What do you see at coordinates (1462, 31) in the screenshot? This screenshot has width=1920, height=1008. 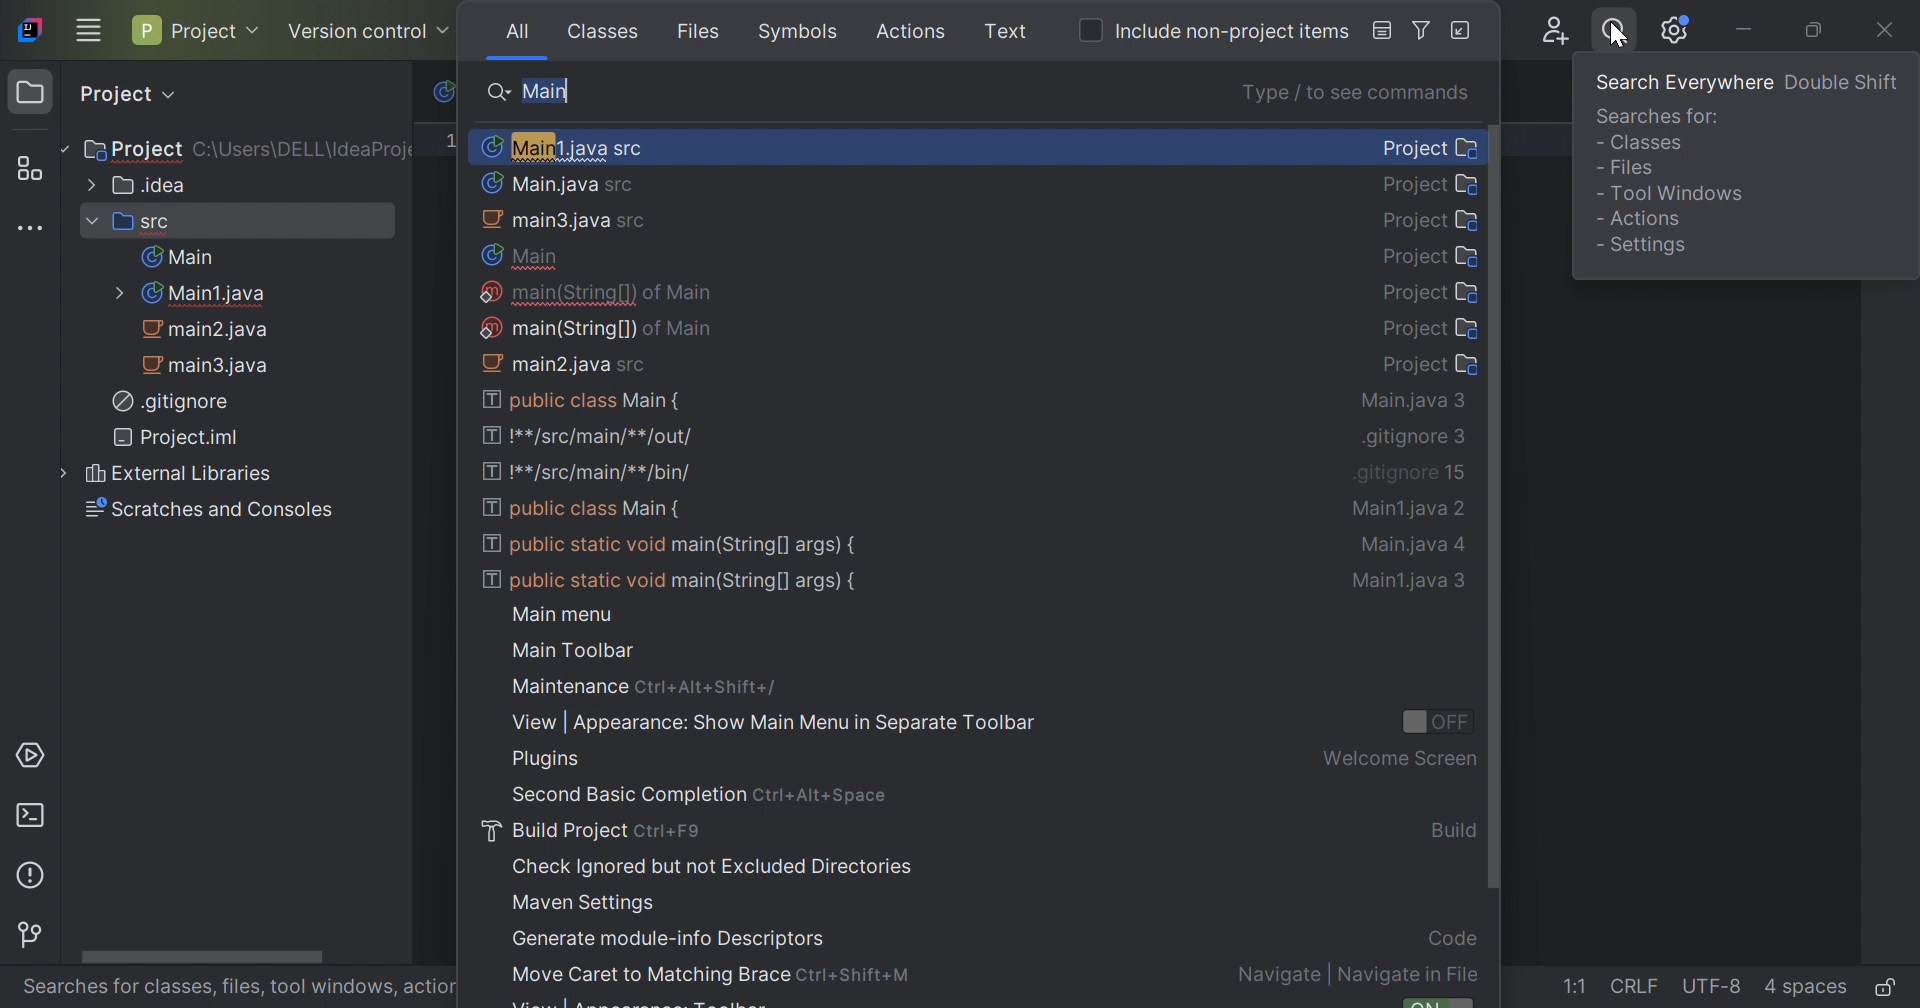 I see `Open in find tool window` at bounding box center [1462, 31].